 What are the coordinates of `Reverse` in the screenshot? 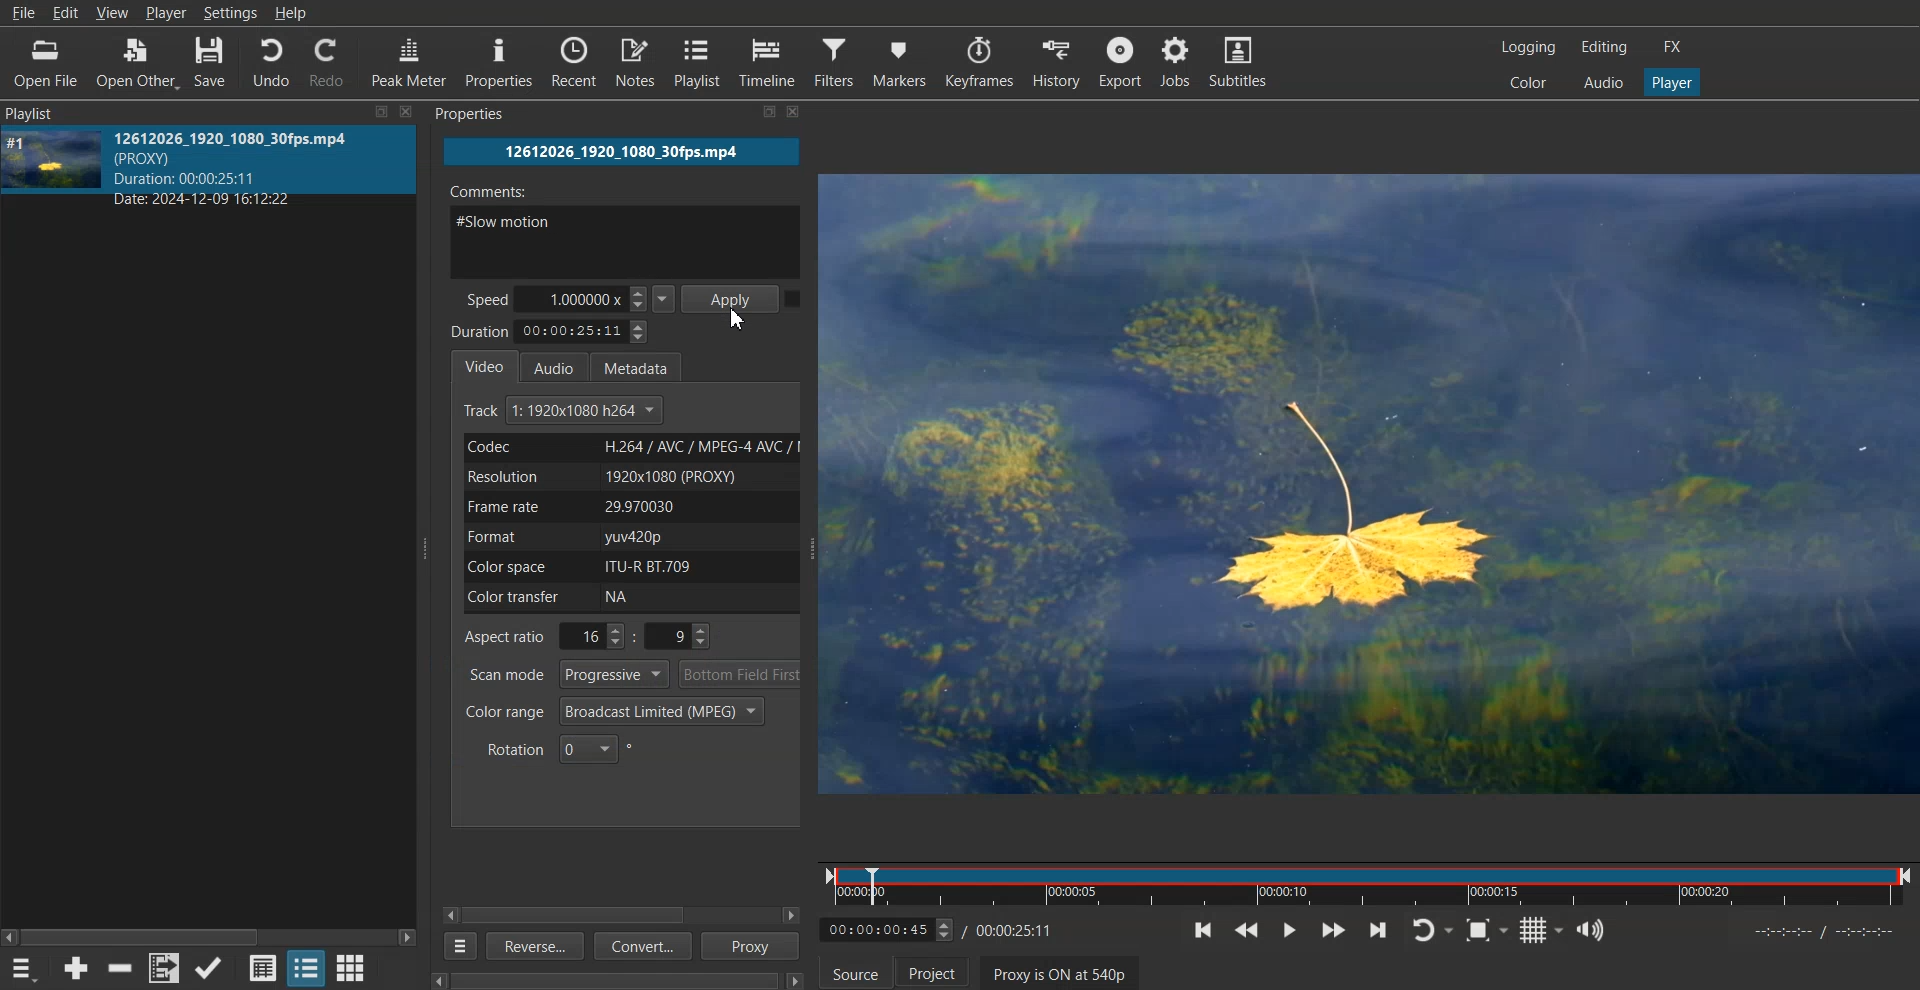 It's located at (532, 945).